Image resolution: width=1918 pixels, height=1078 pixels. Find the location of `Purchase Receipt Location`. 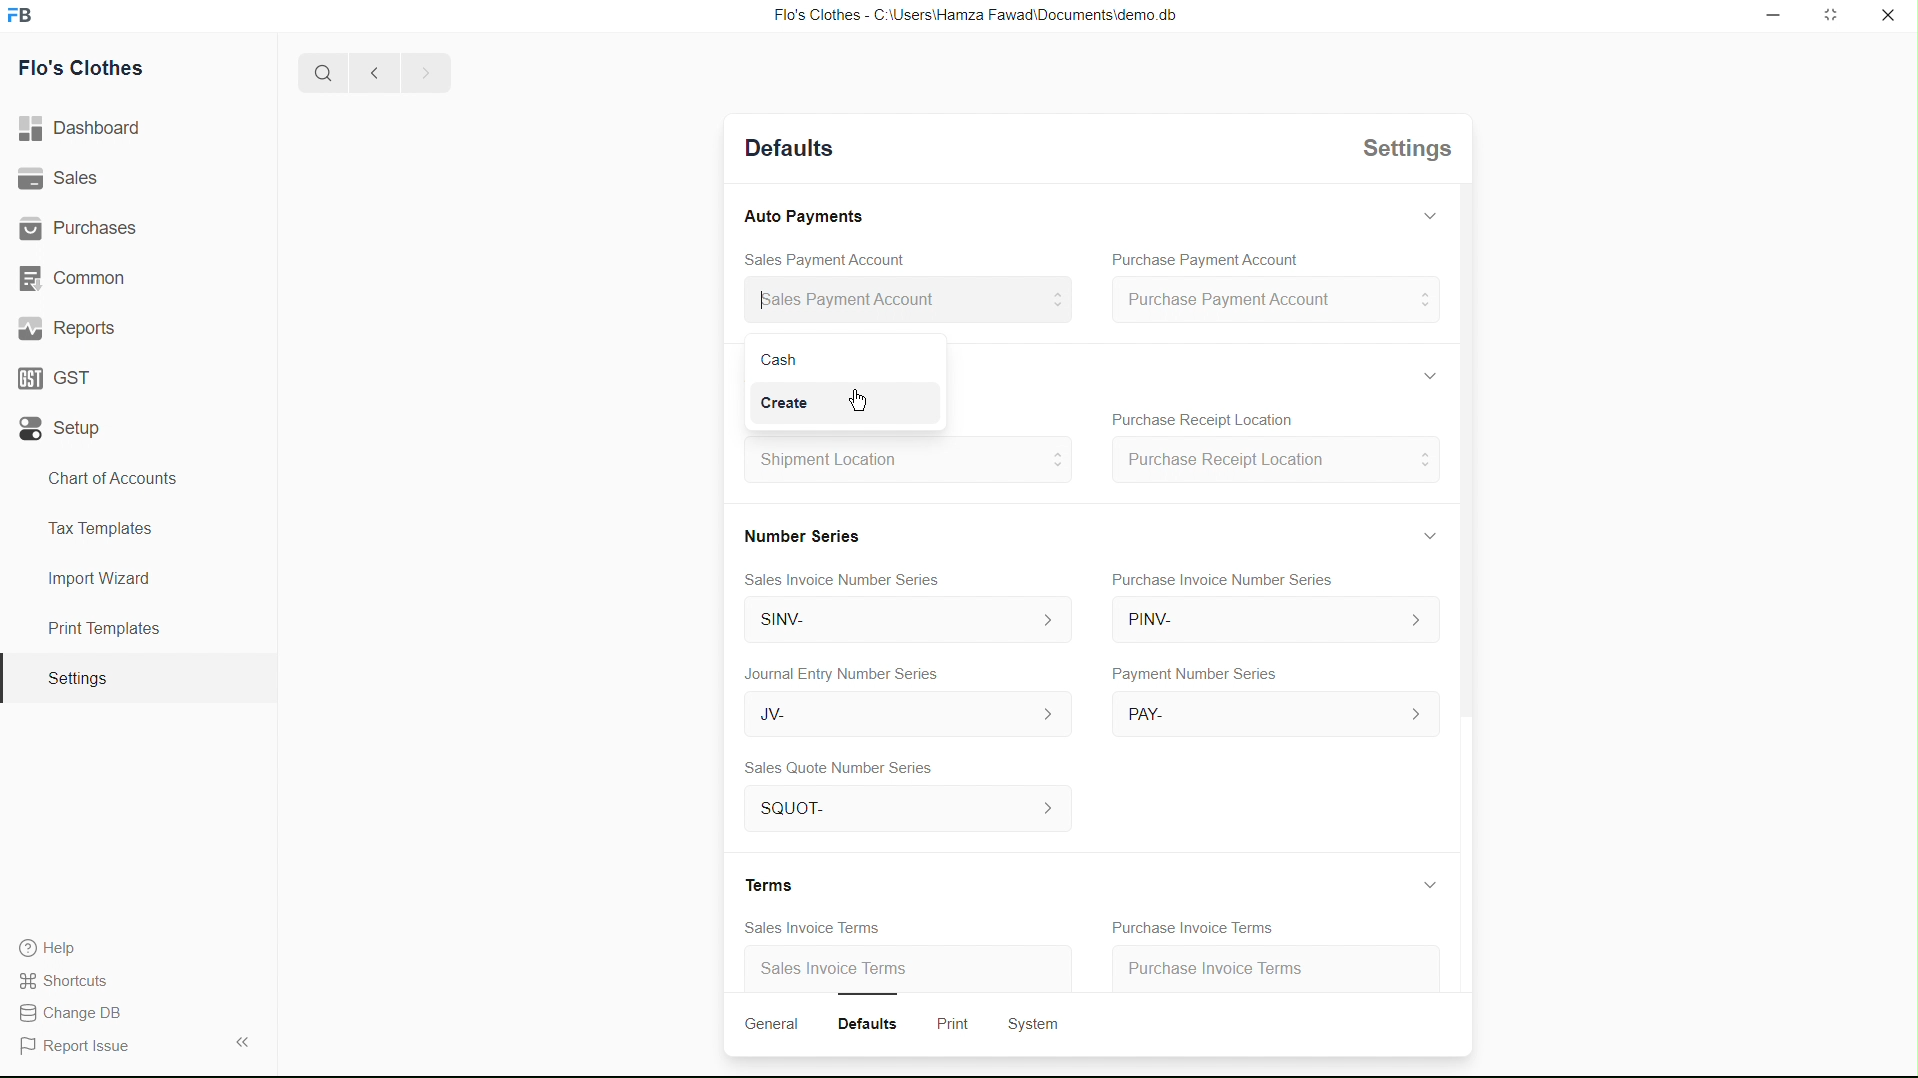

Purchase Receipt Location is located at coordinates (1276, 459).